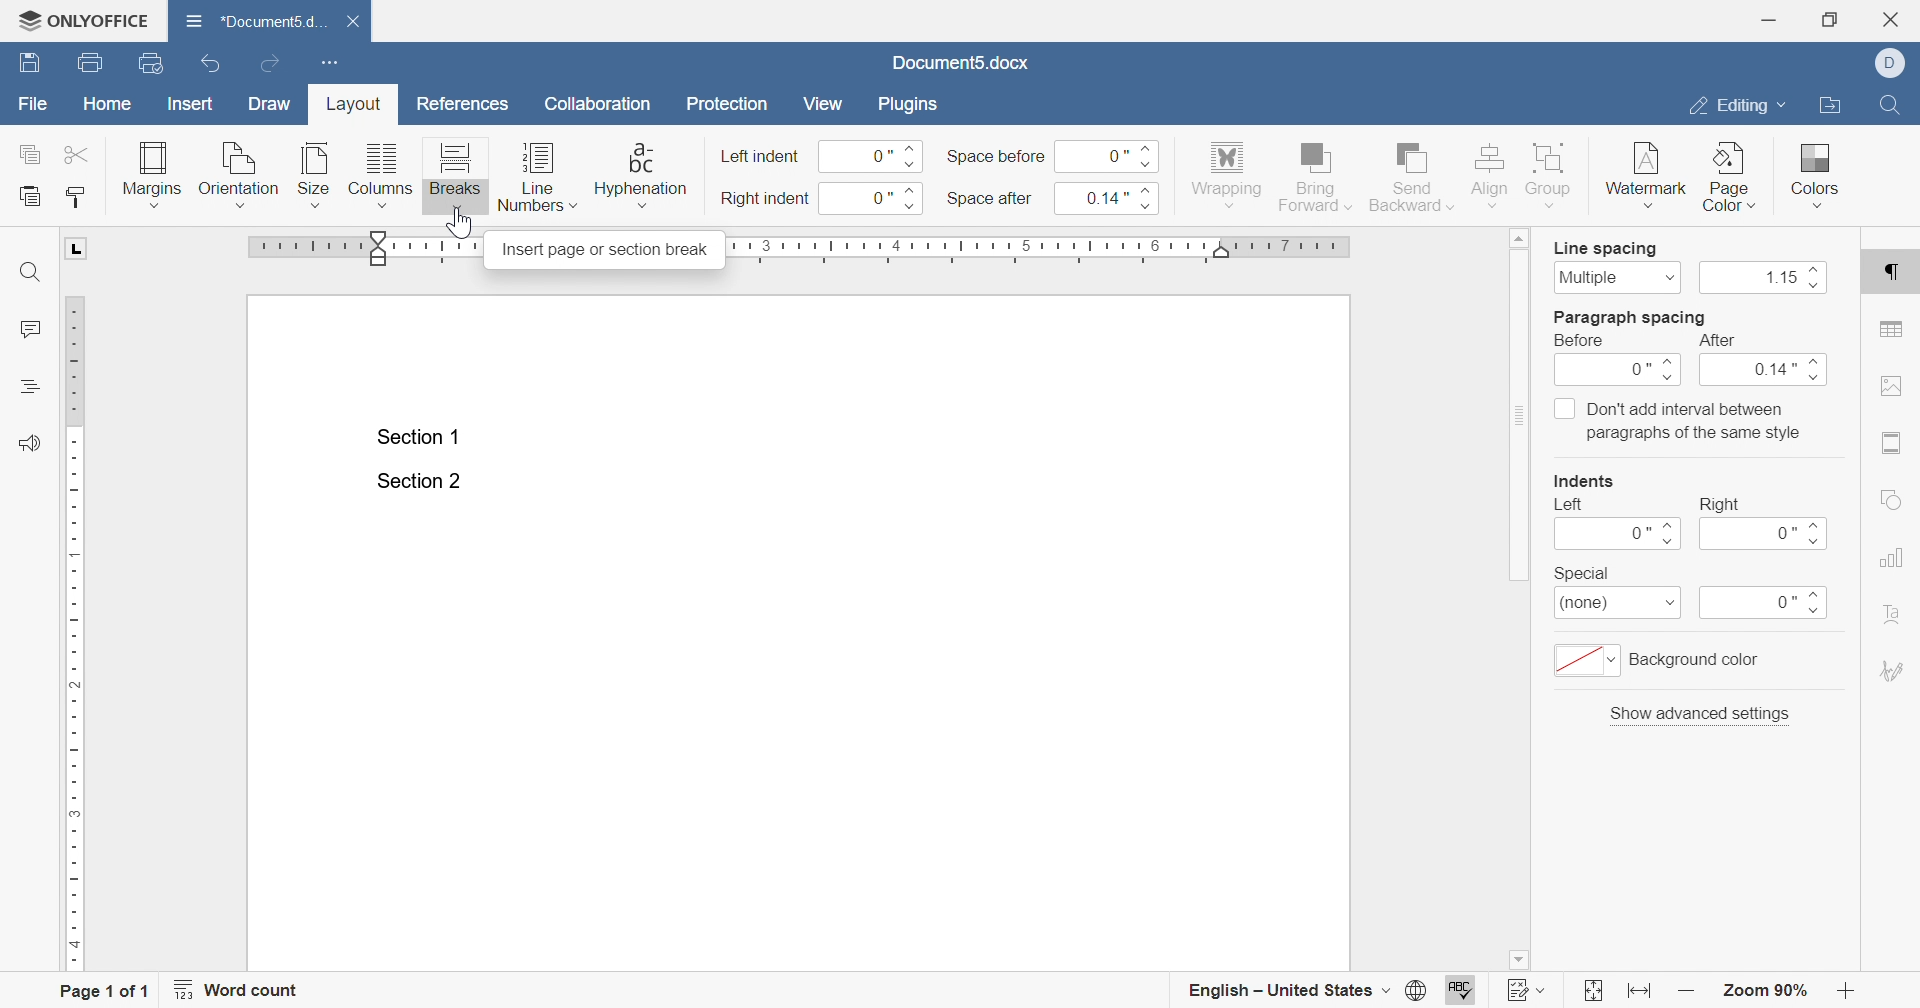  Describe the element at coordinates (1662, 660) in the screenshot. I see `background color` at that location.